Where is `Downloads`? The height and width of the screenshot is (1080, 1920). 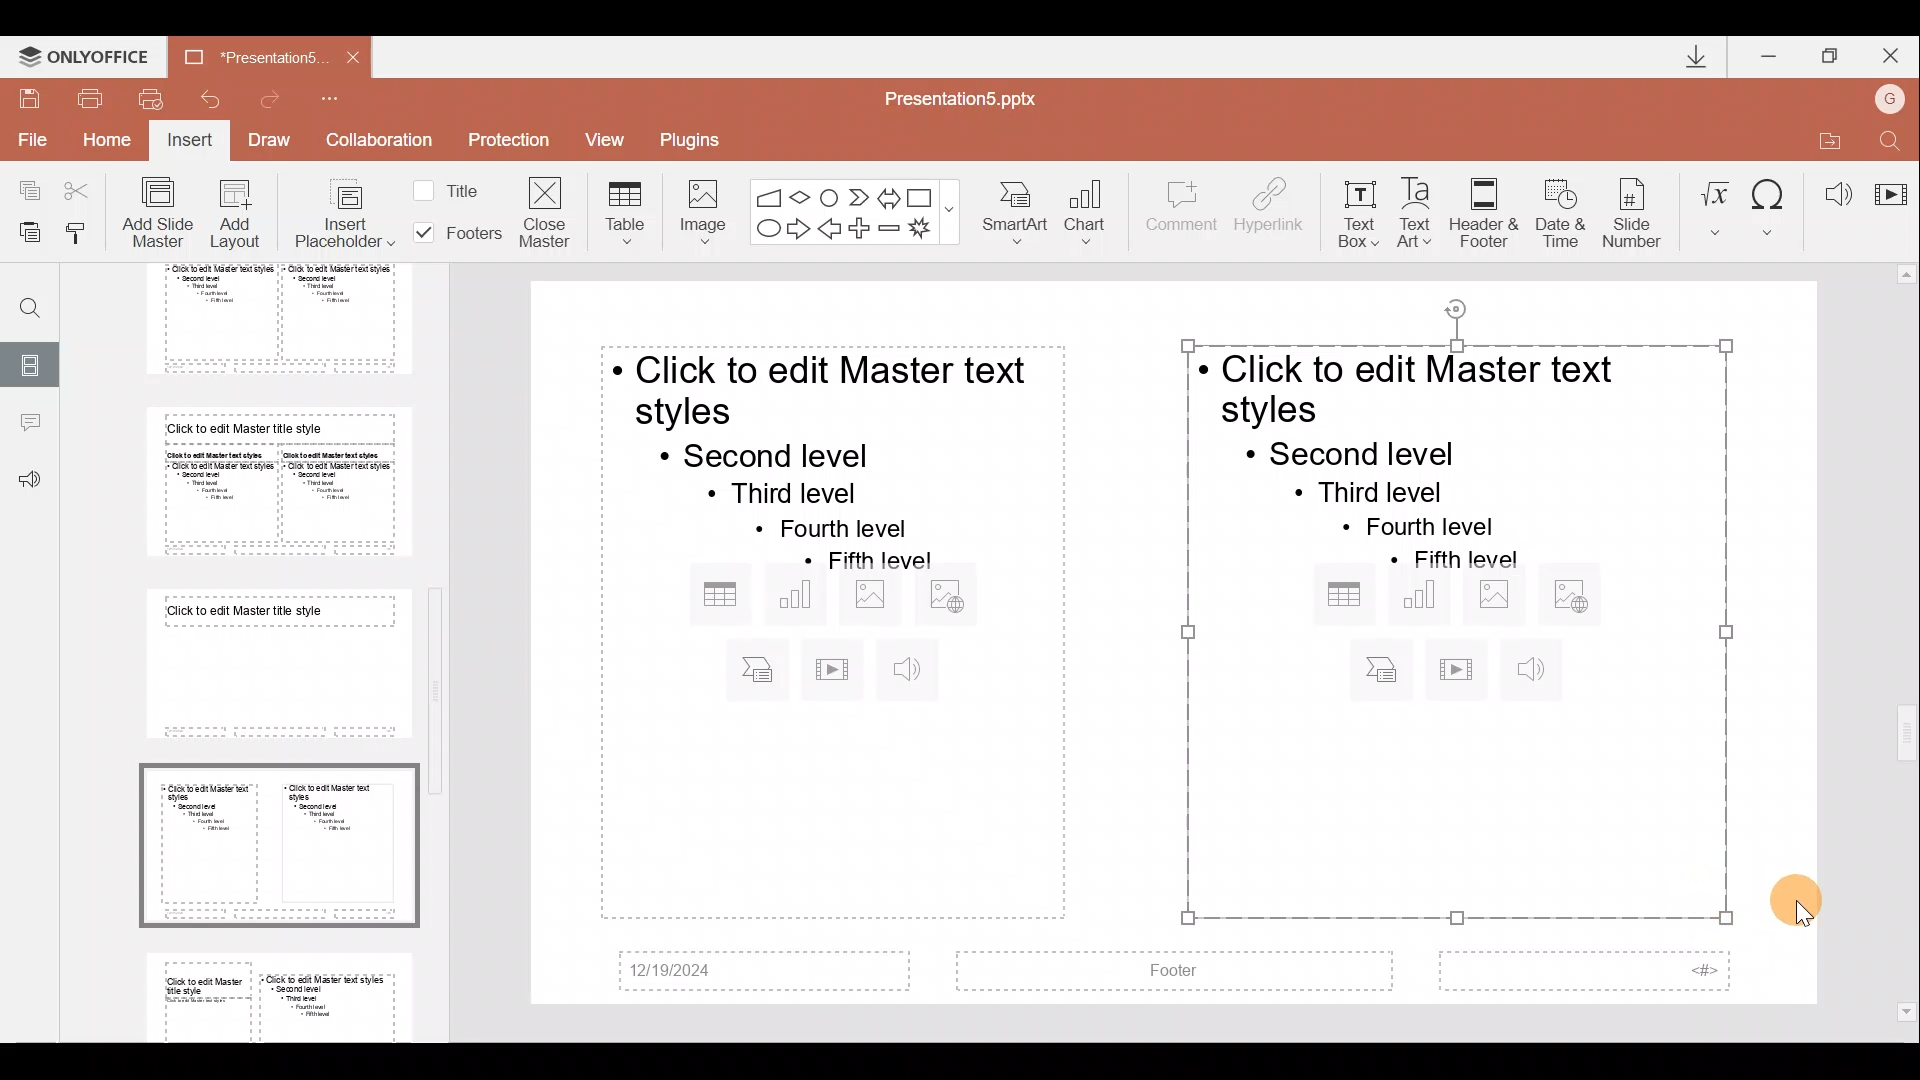 Downloads is located at coordinates (1688, 56).